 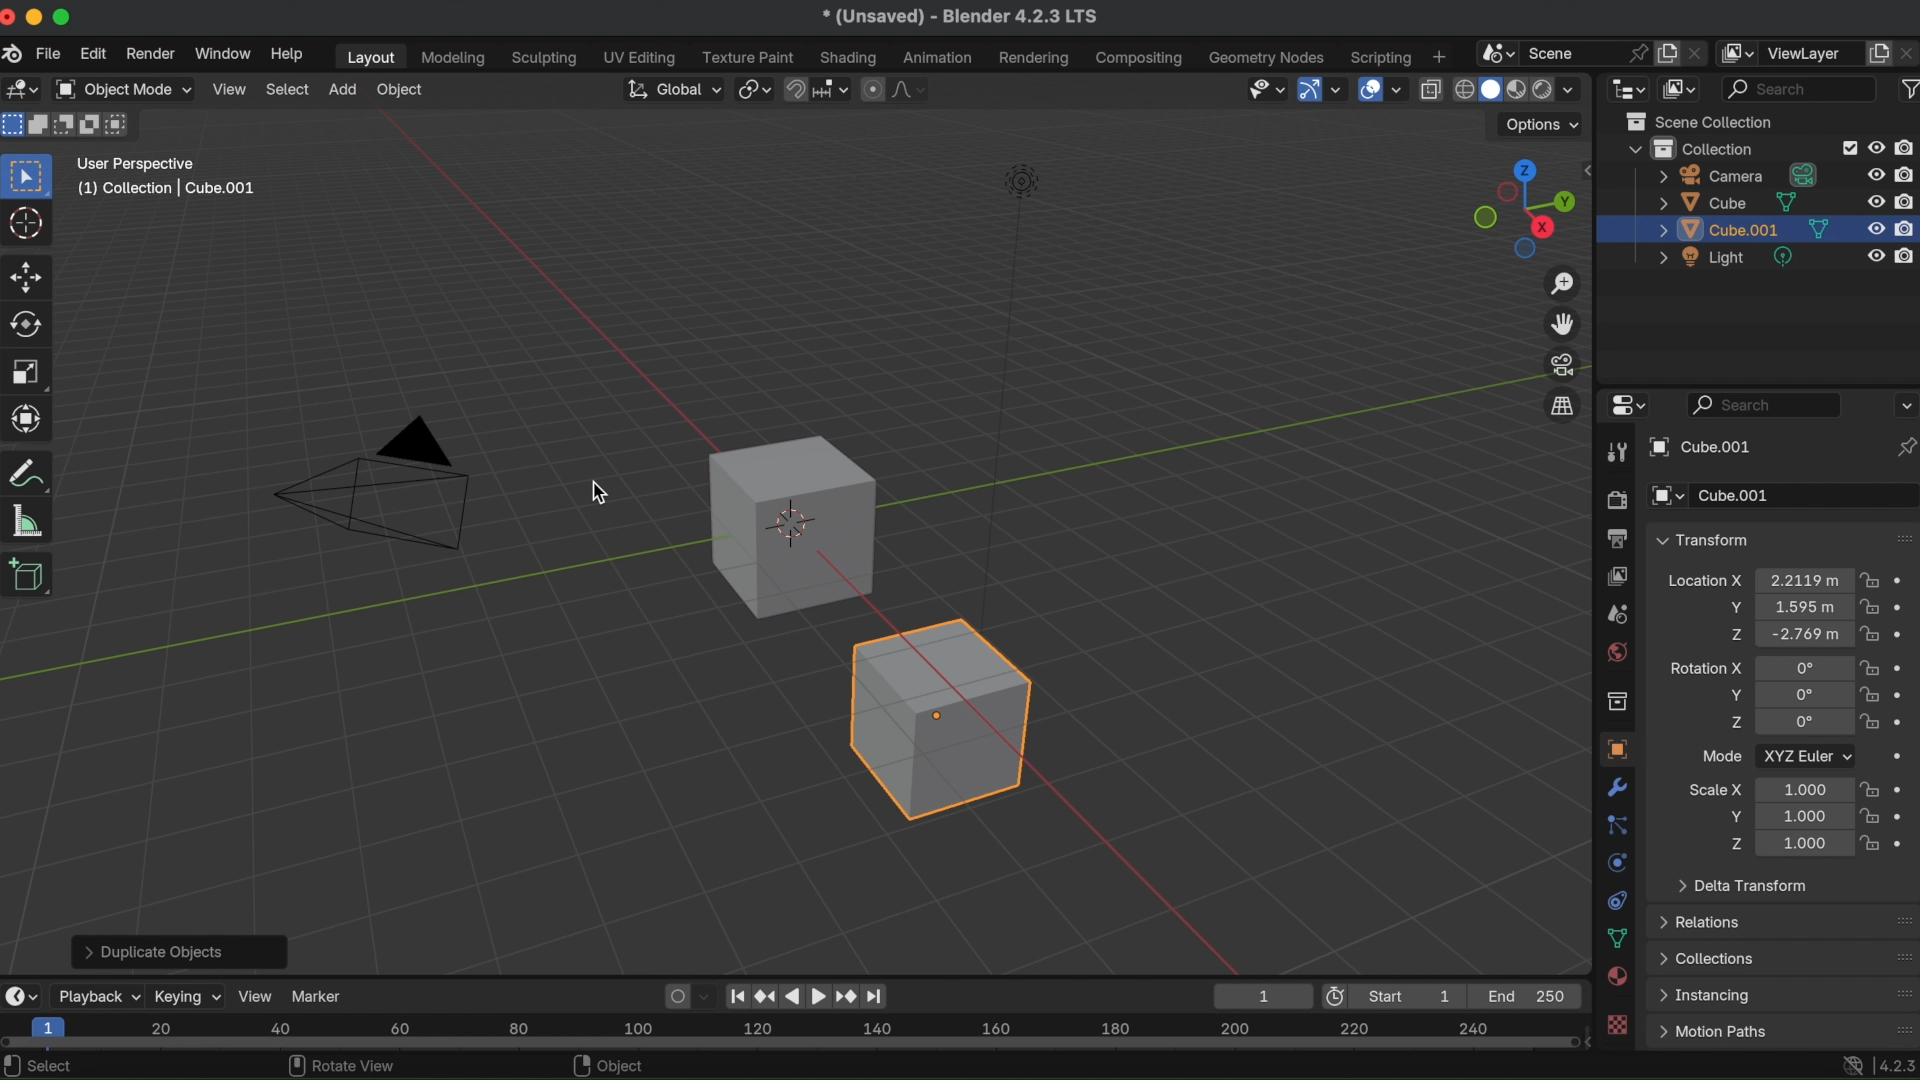 I want to click on add cube, so click(x=29, y=577).